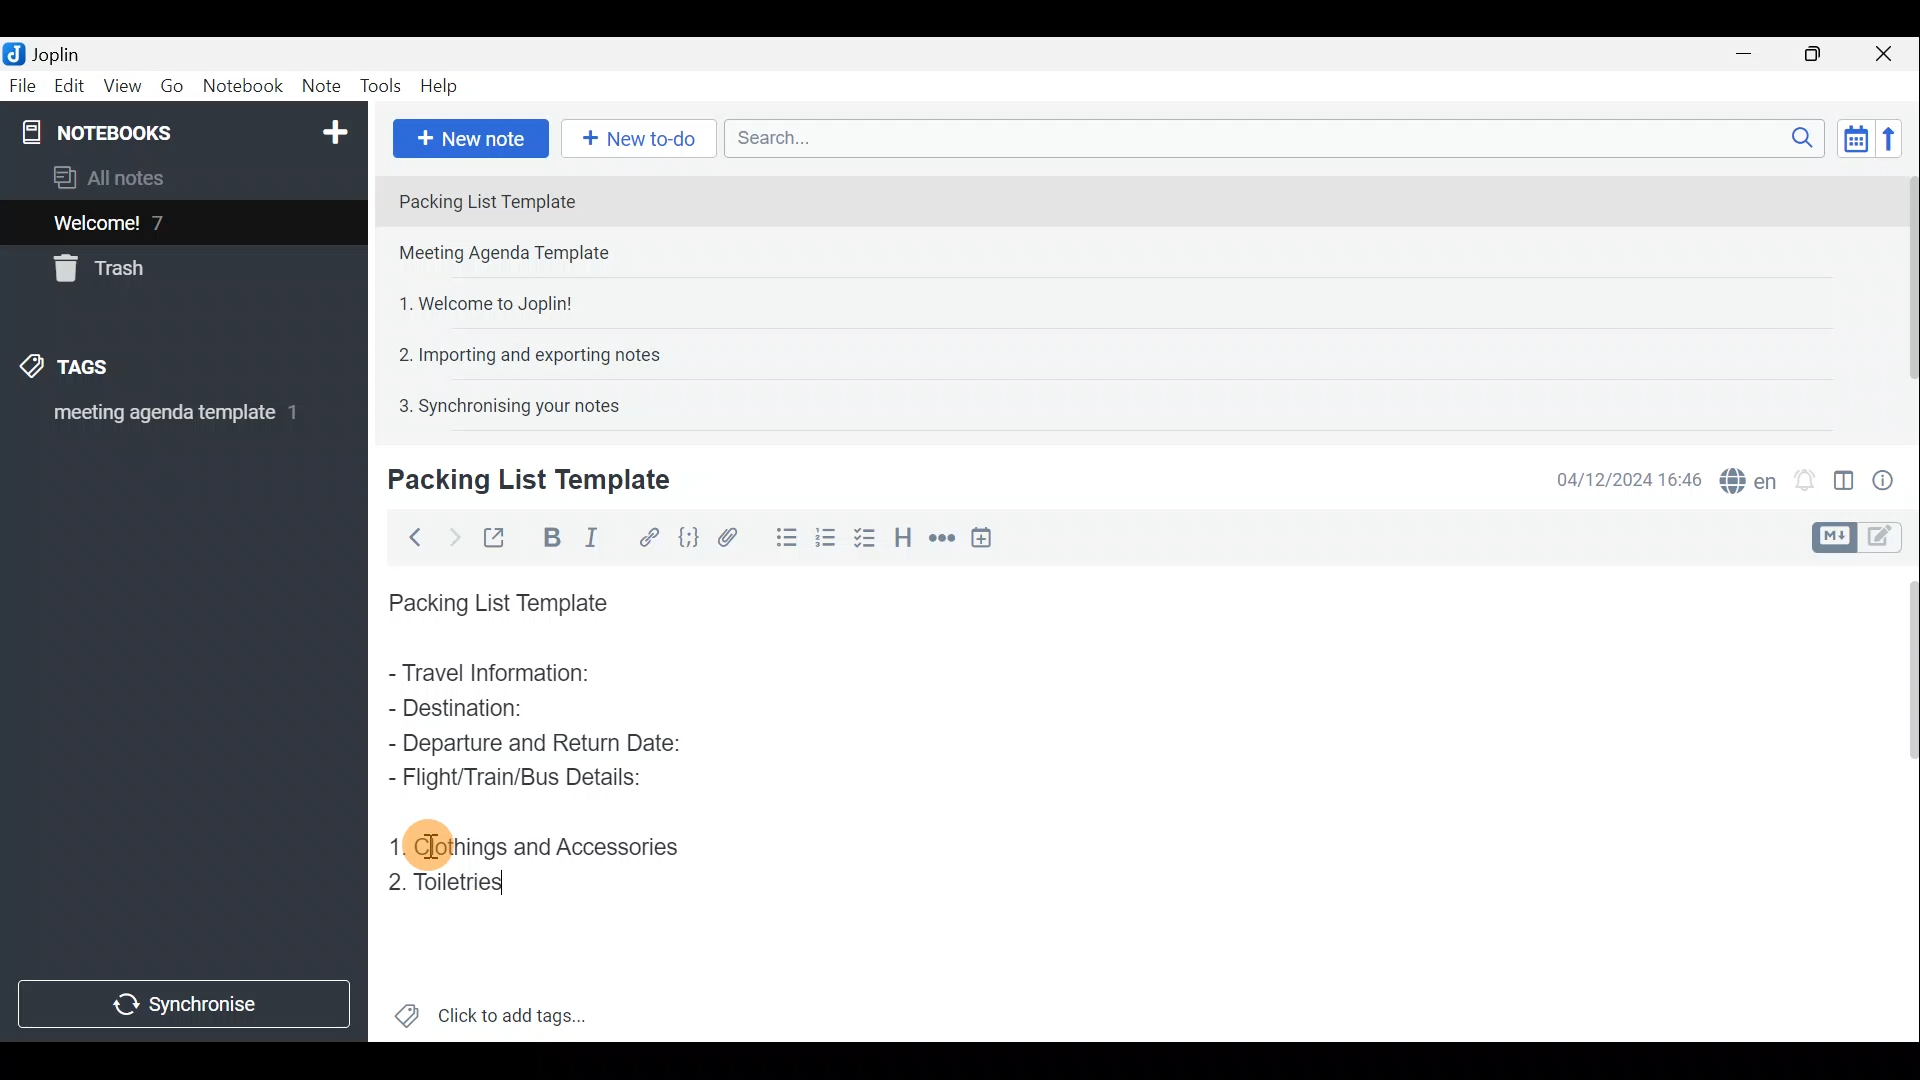  Describe the element at coordinates (728, 536) in the screenshot. I see `Attach file` at that location.